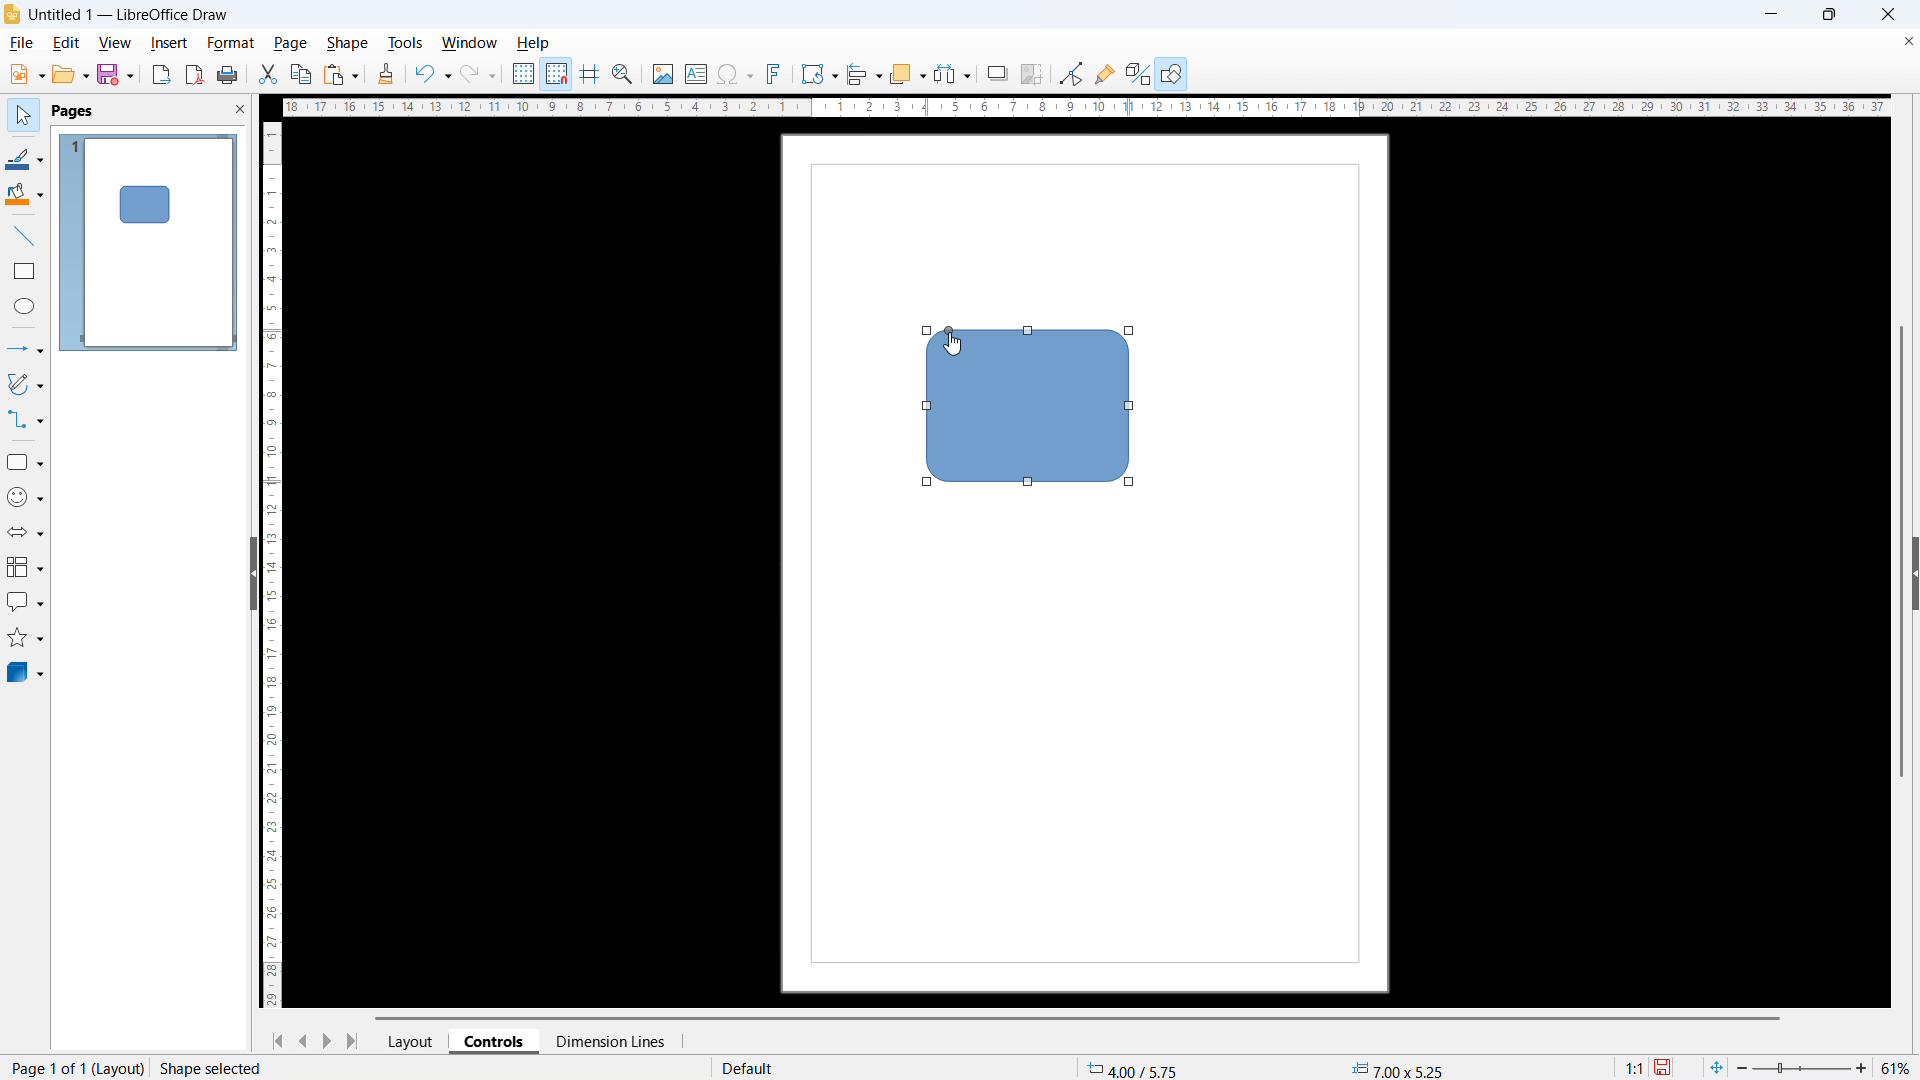  I want to click on Insert font work text , so click(774, 73).